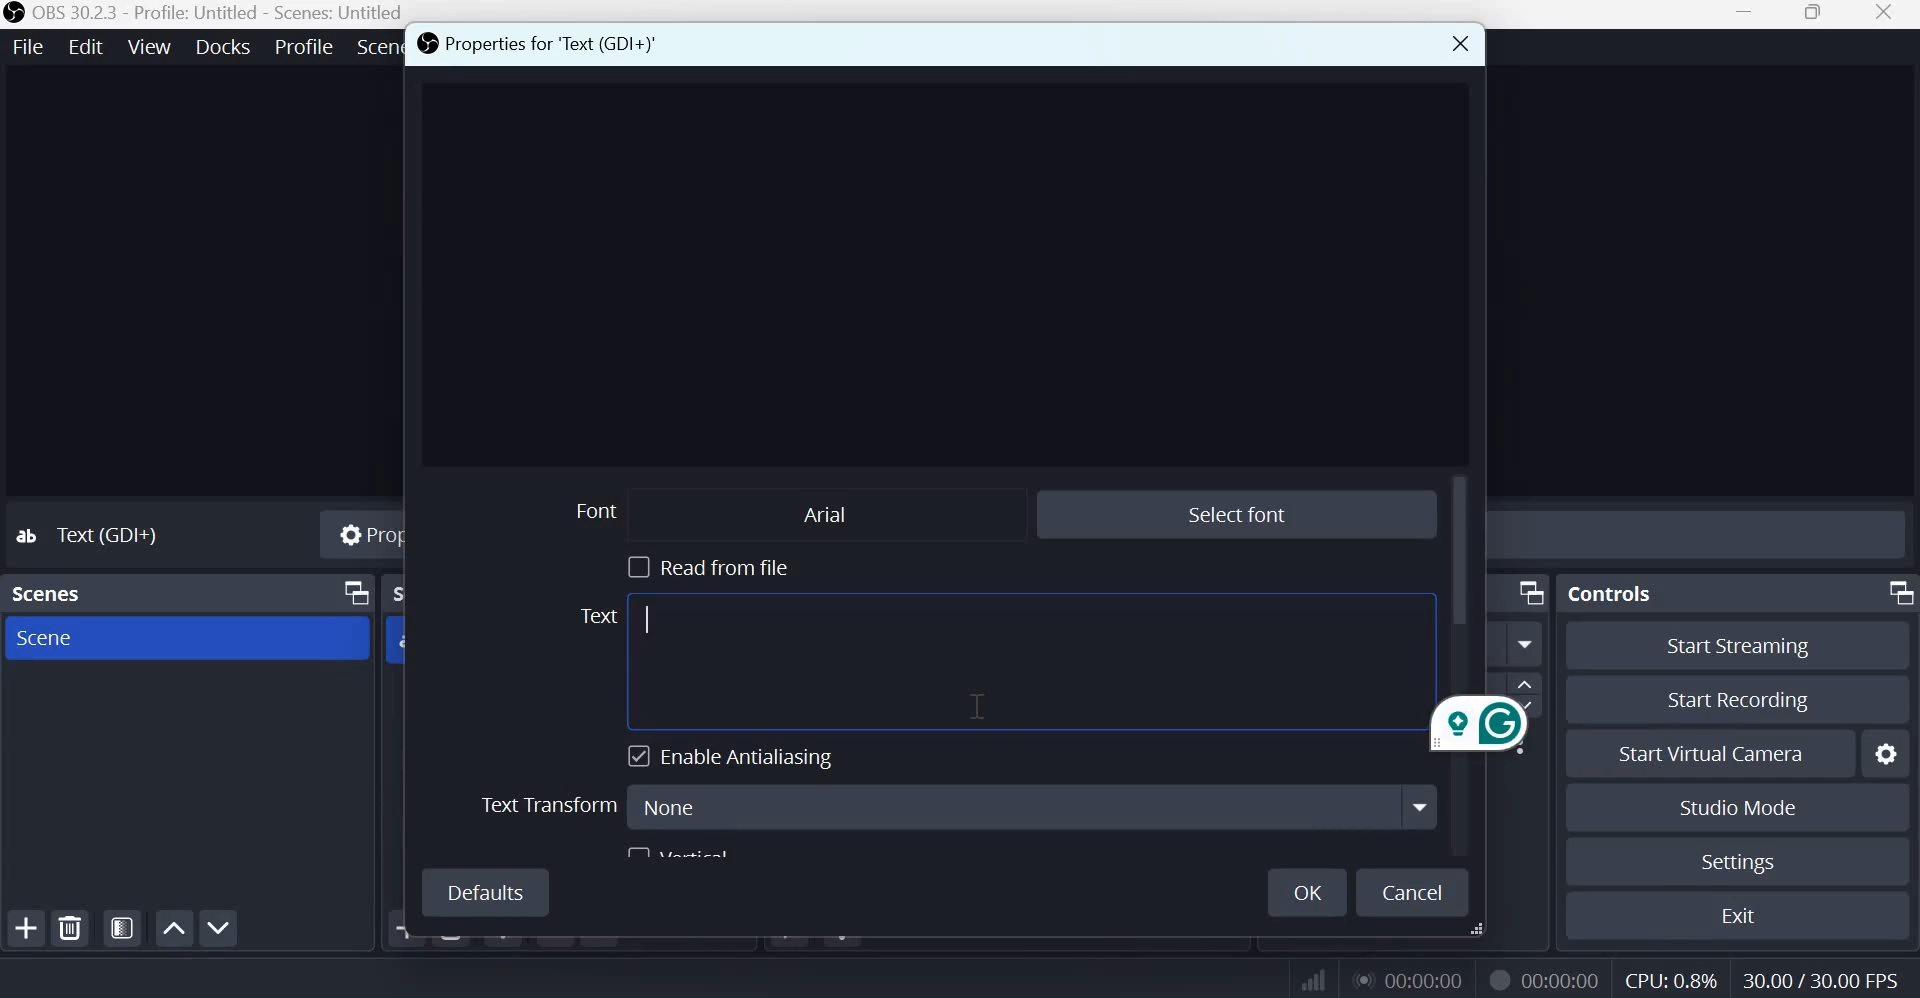 The image size is (1920, 998). Describe the element at coordinates (1529, 591) in the screenshot. I see ` Dock Options icon` at that location.